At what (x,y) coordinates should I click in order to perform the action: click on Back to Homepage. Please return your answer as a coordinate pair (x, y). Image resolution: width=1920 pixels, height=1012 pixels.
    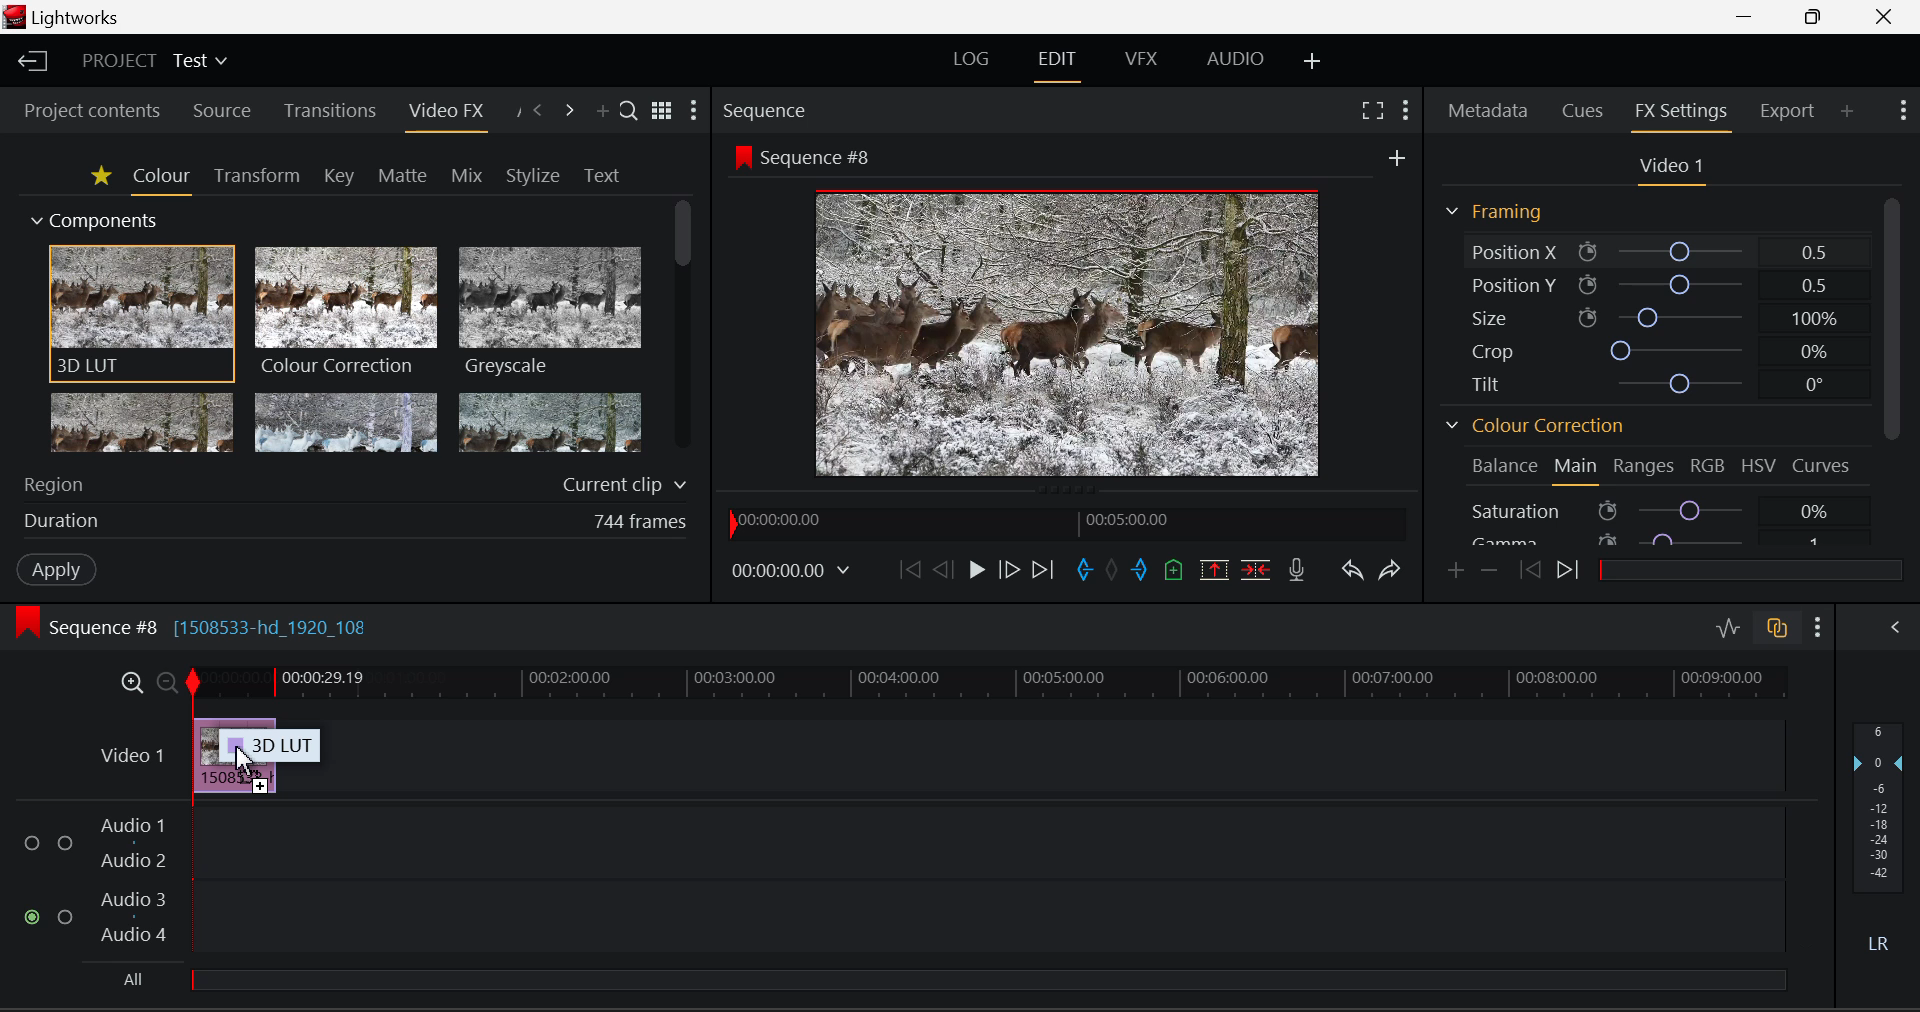
    Looking at the image, I should click on (28, 61).